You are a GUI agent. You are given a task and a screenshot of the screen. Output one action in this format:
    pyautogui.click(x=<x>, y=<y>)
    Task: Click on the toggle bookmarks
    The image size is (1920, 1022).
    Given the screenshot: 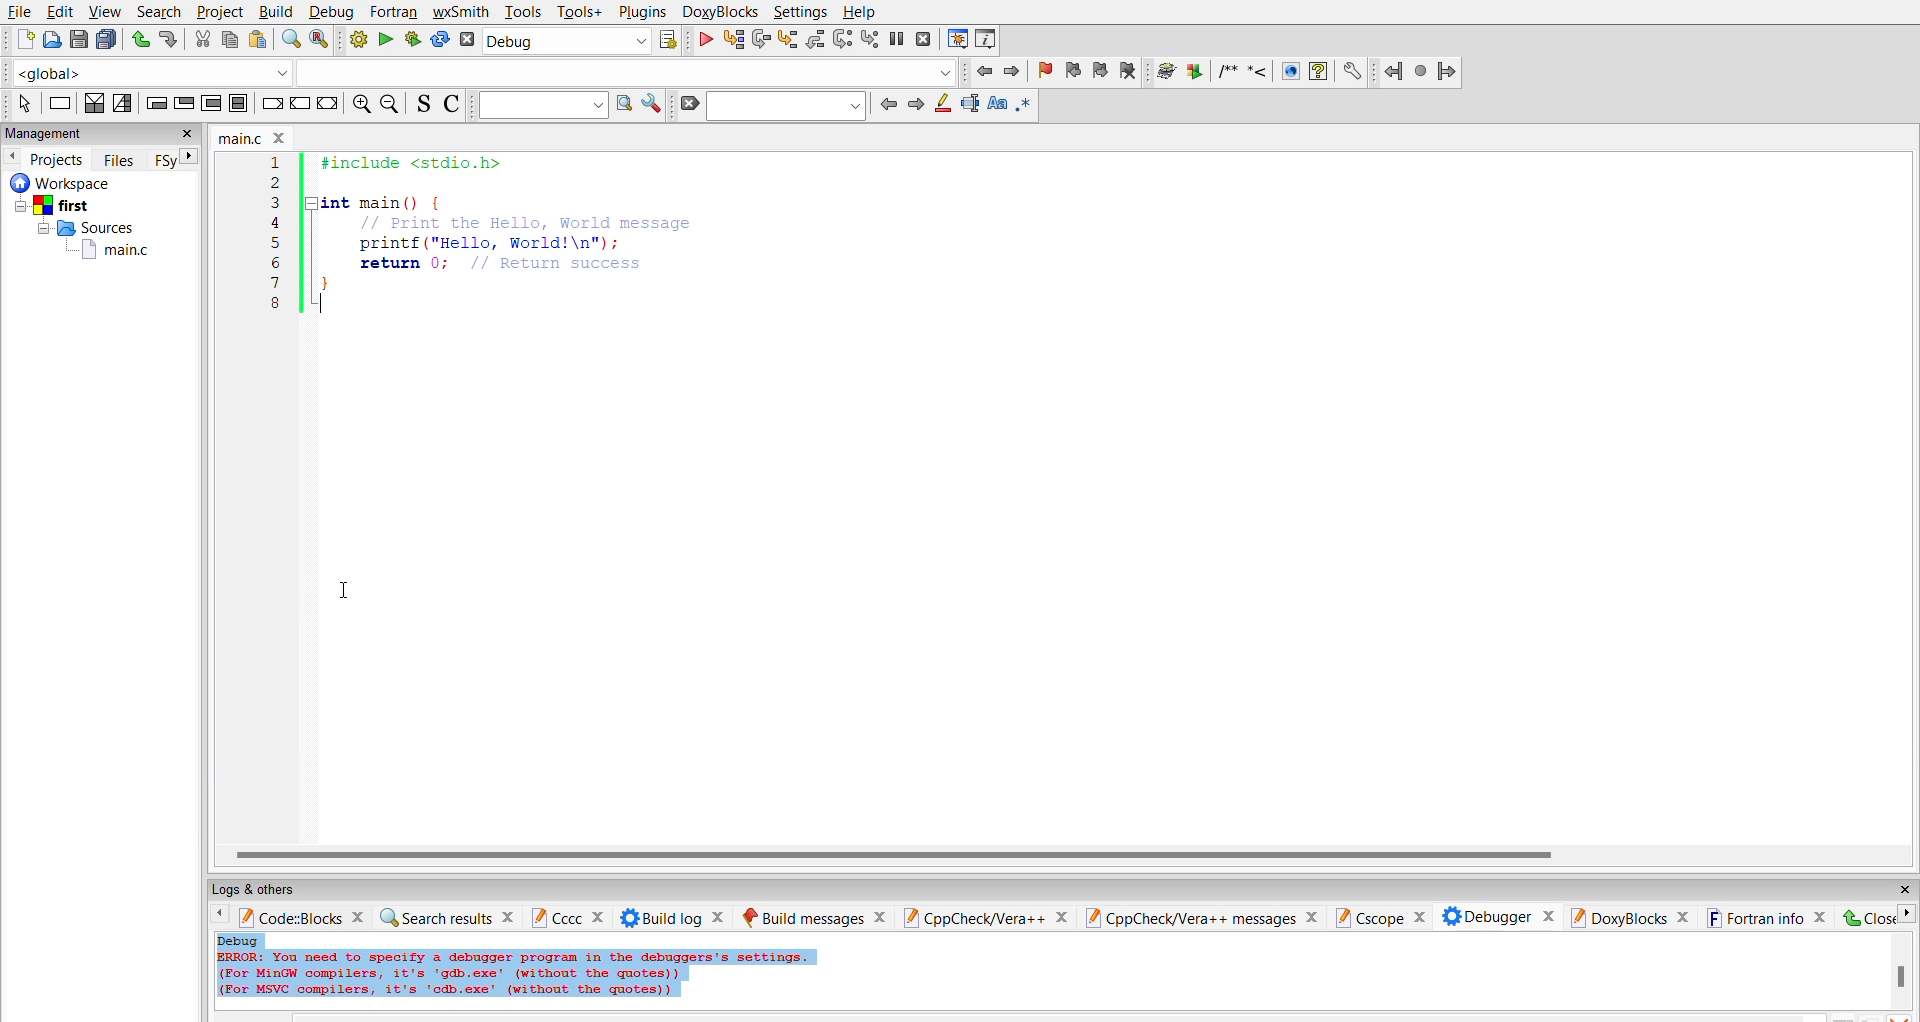 What is the action you would take?
    pyautogui.click(x=1044, y=72)
    